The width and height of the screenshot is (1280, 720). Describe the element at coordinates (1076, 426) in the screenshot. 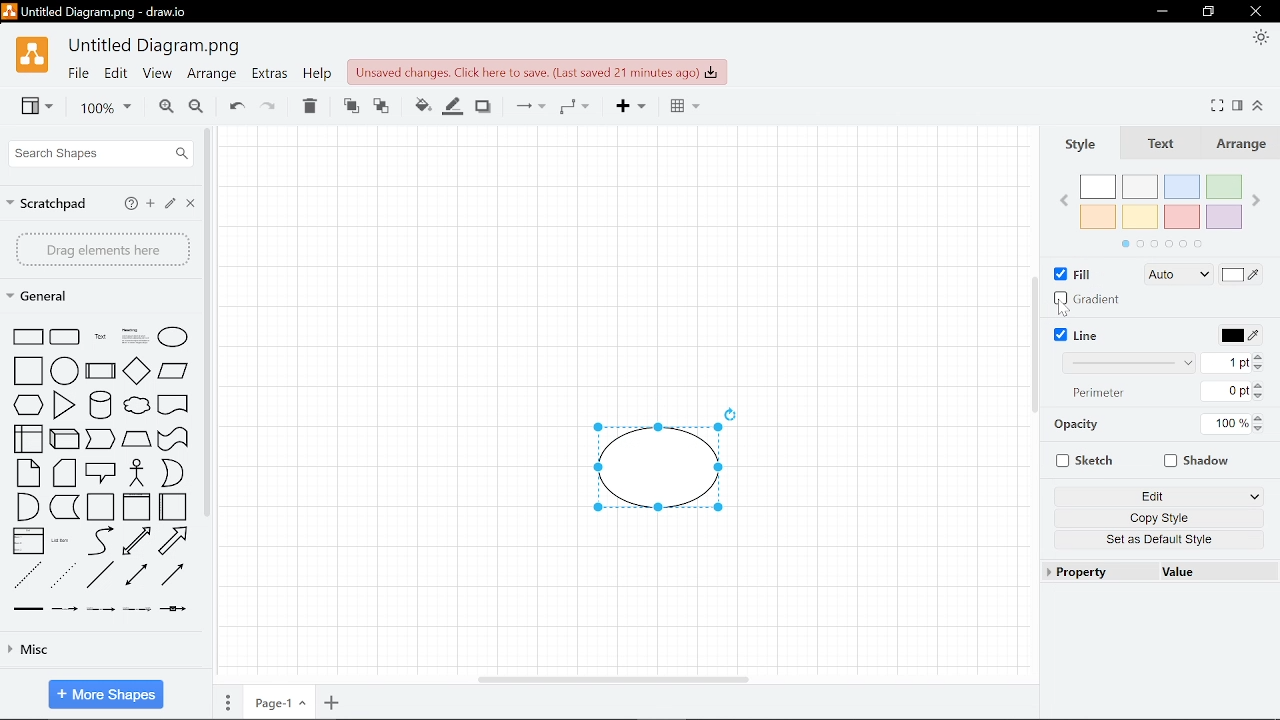

I see `Opacity` at that location.